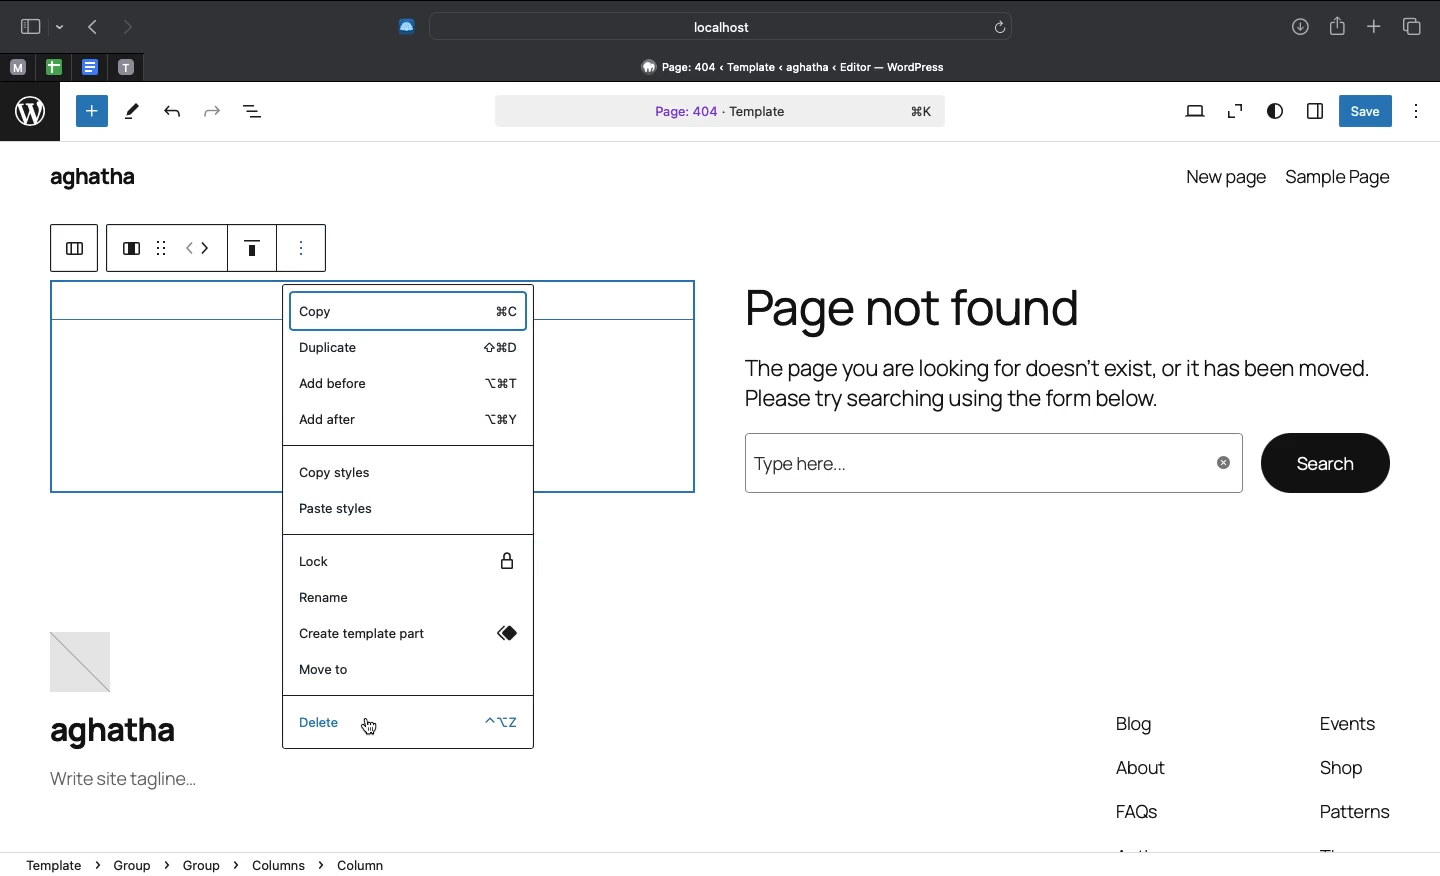 This screenshot has width=1440, height=876. What do you see at coordinates (408, 421) in the screenshot?
I see `add after` at bounding box center [408, 421].